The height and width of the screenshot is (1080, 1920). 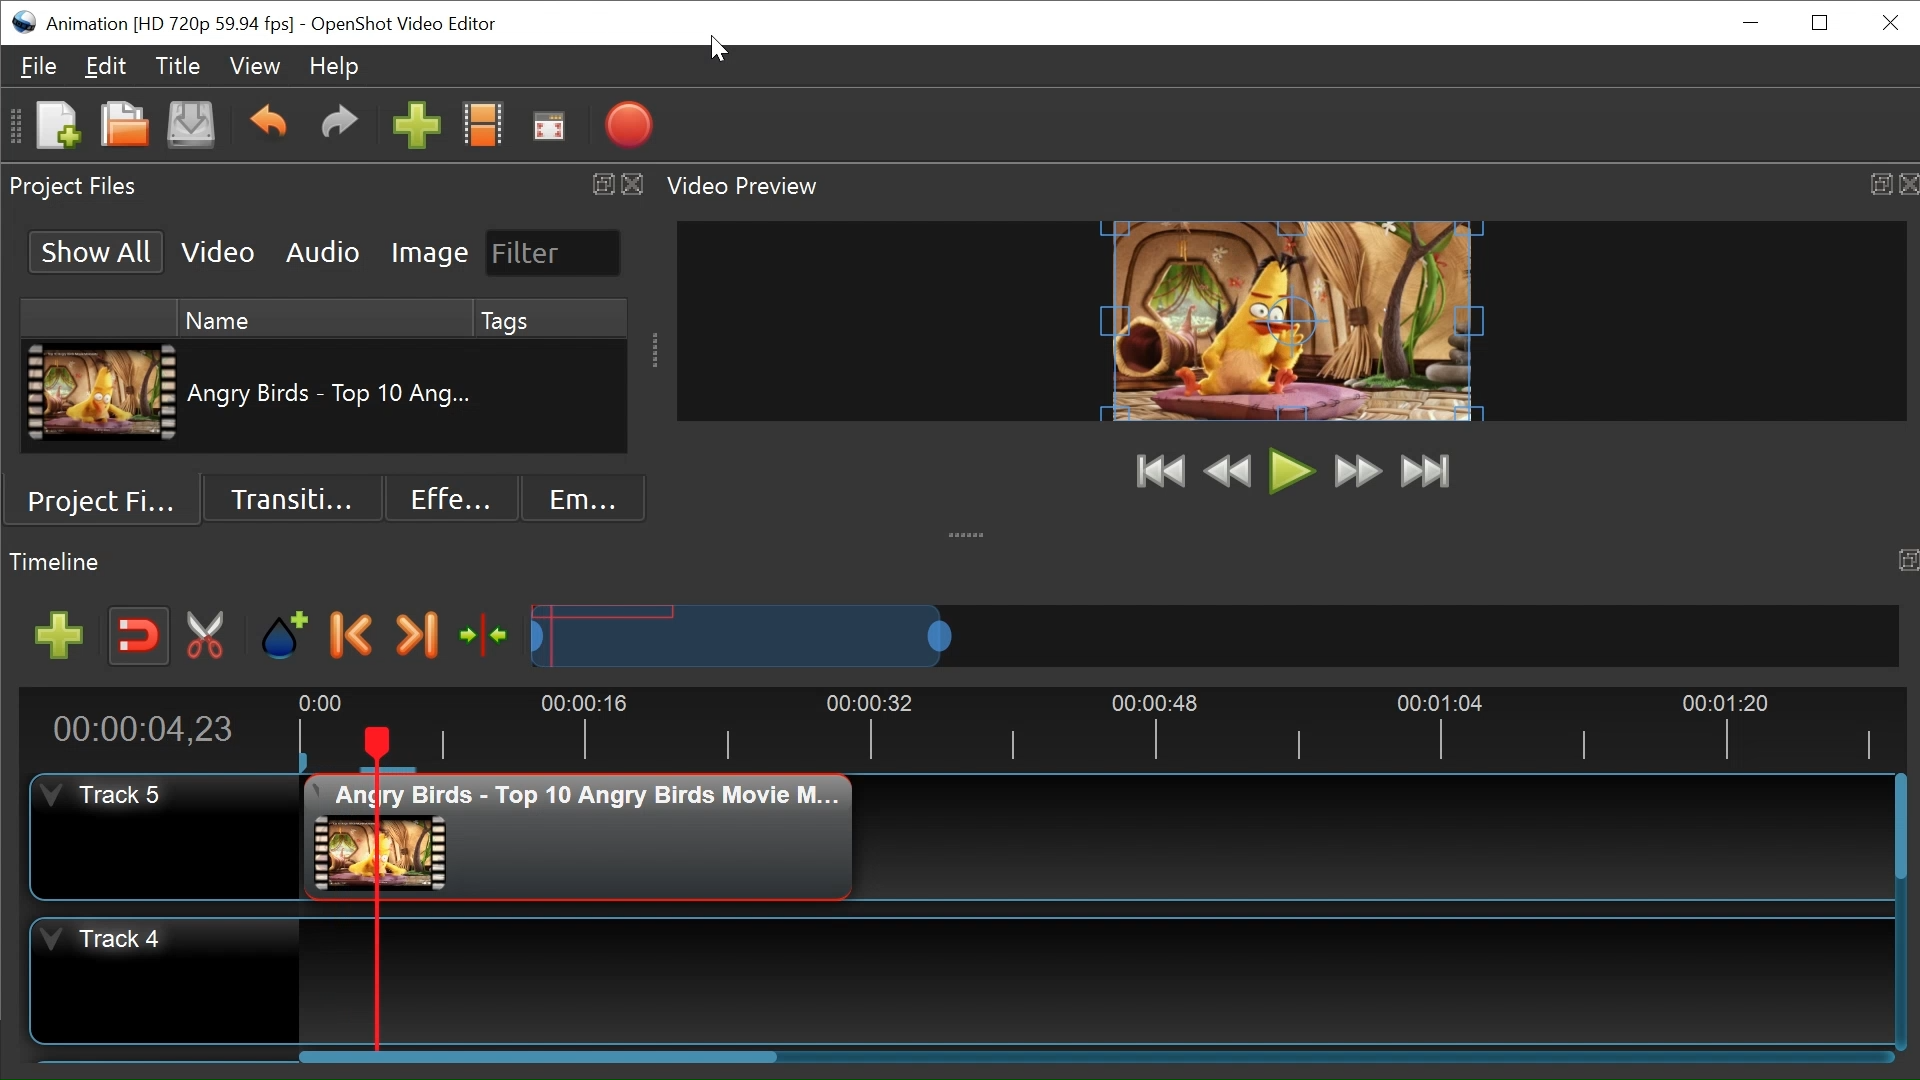 I want to click on Image, so click(x=431, y=252).